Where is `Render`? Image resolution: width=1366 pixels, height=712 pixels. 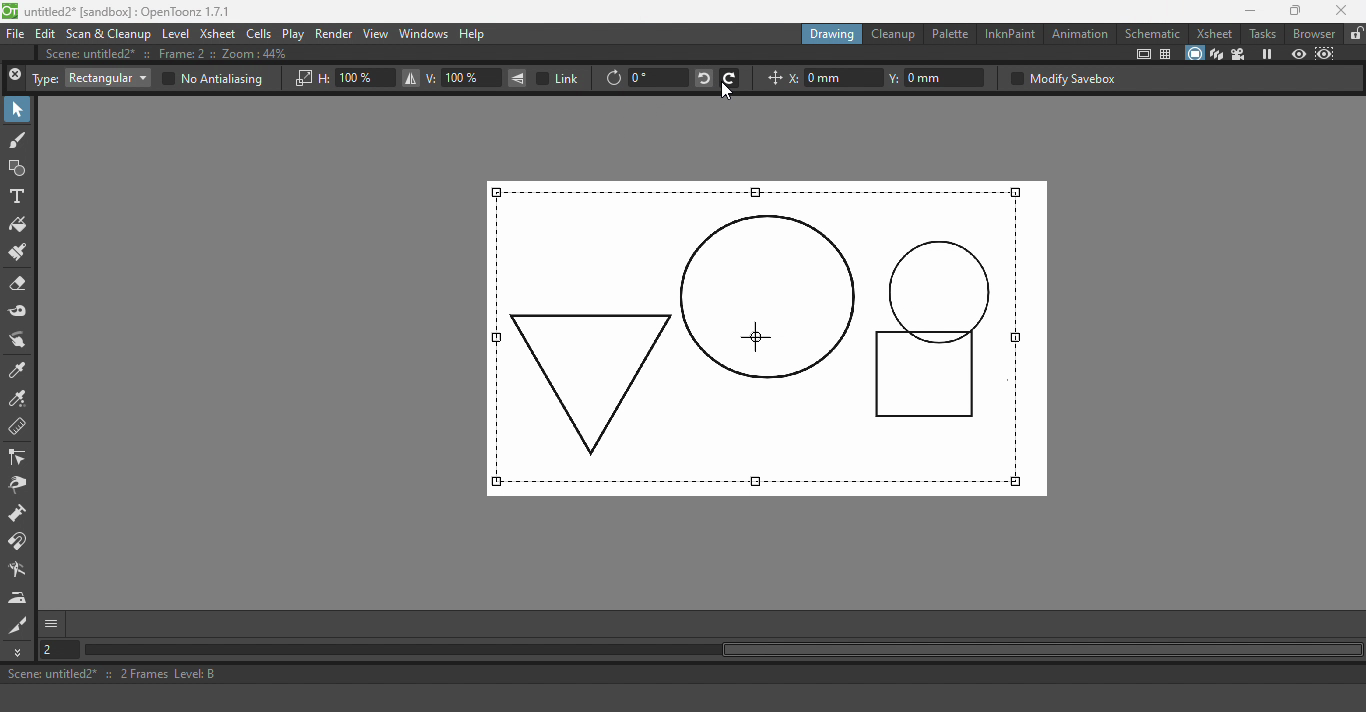
Render is located at coordinates (335, 33).